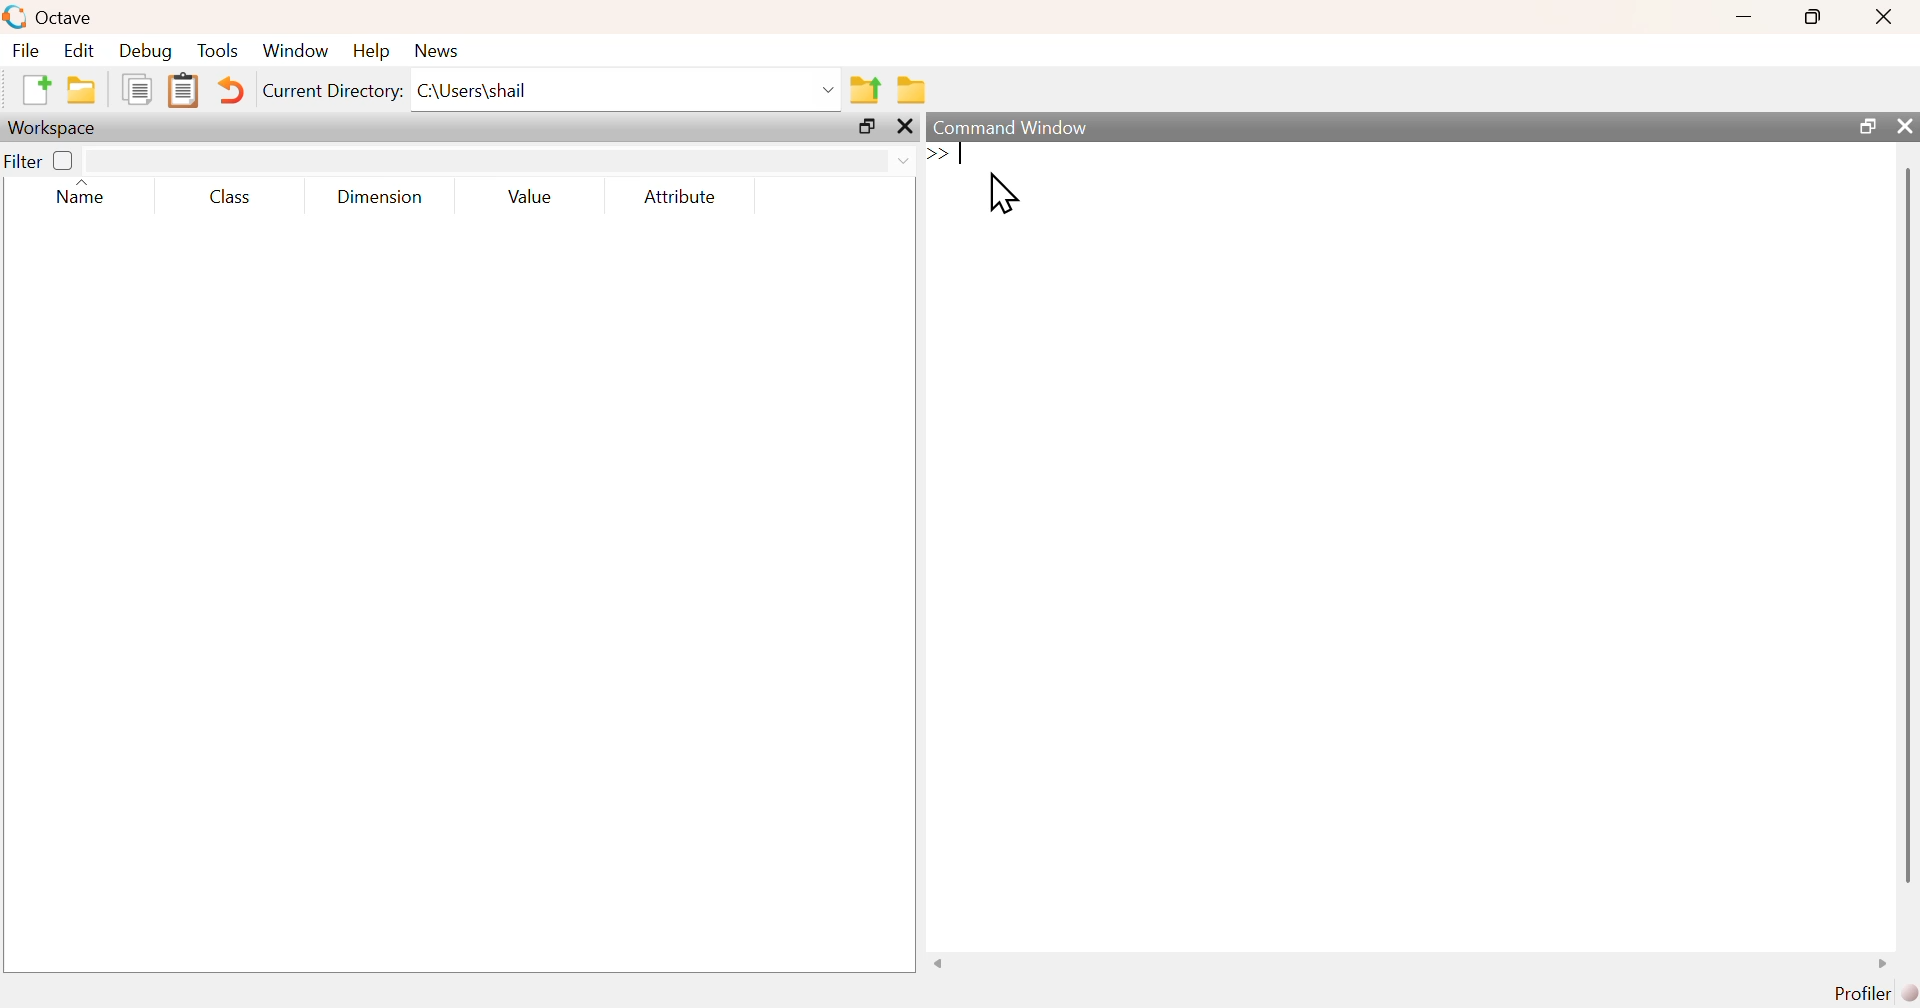 The image size is (1920, 1008). I want to click on Debug, so click(146, 50).